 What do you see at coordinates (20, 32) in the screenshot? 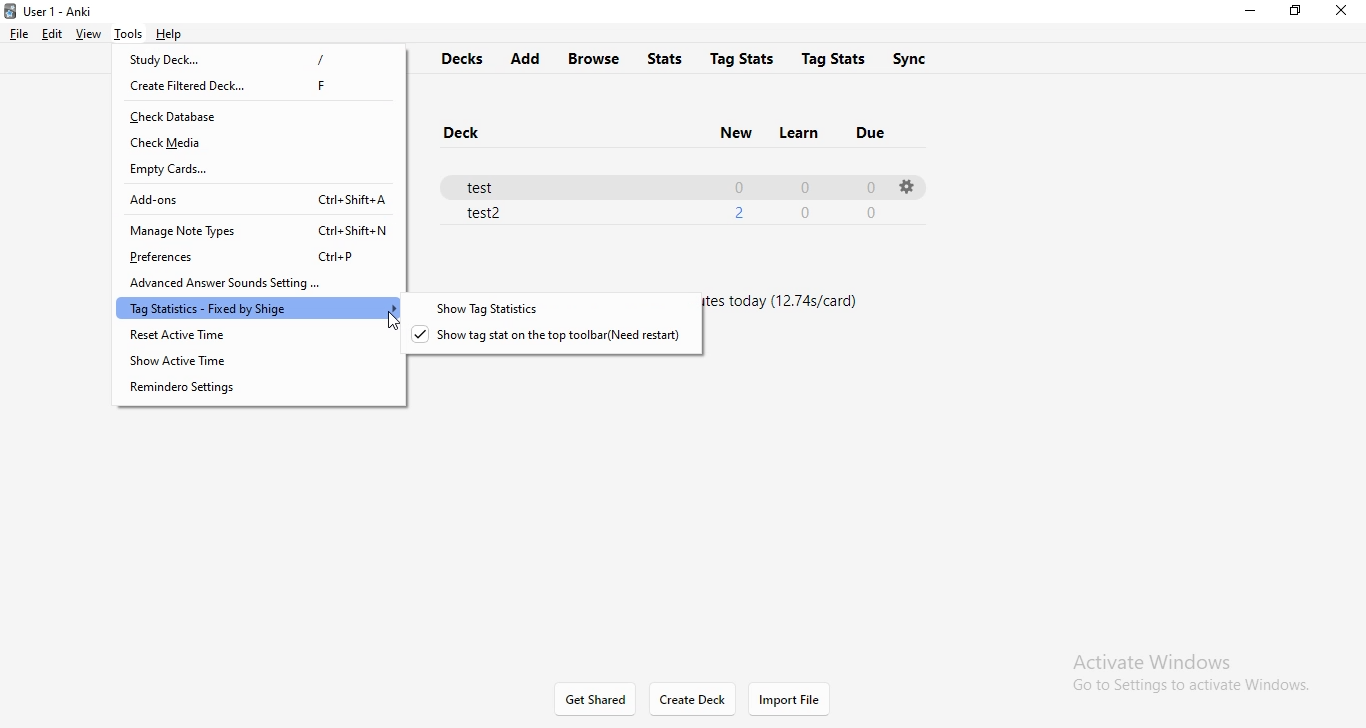
I see `file` at bounding box center [20, 32].